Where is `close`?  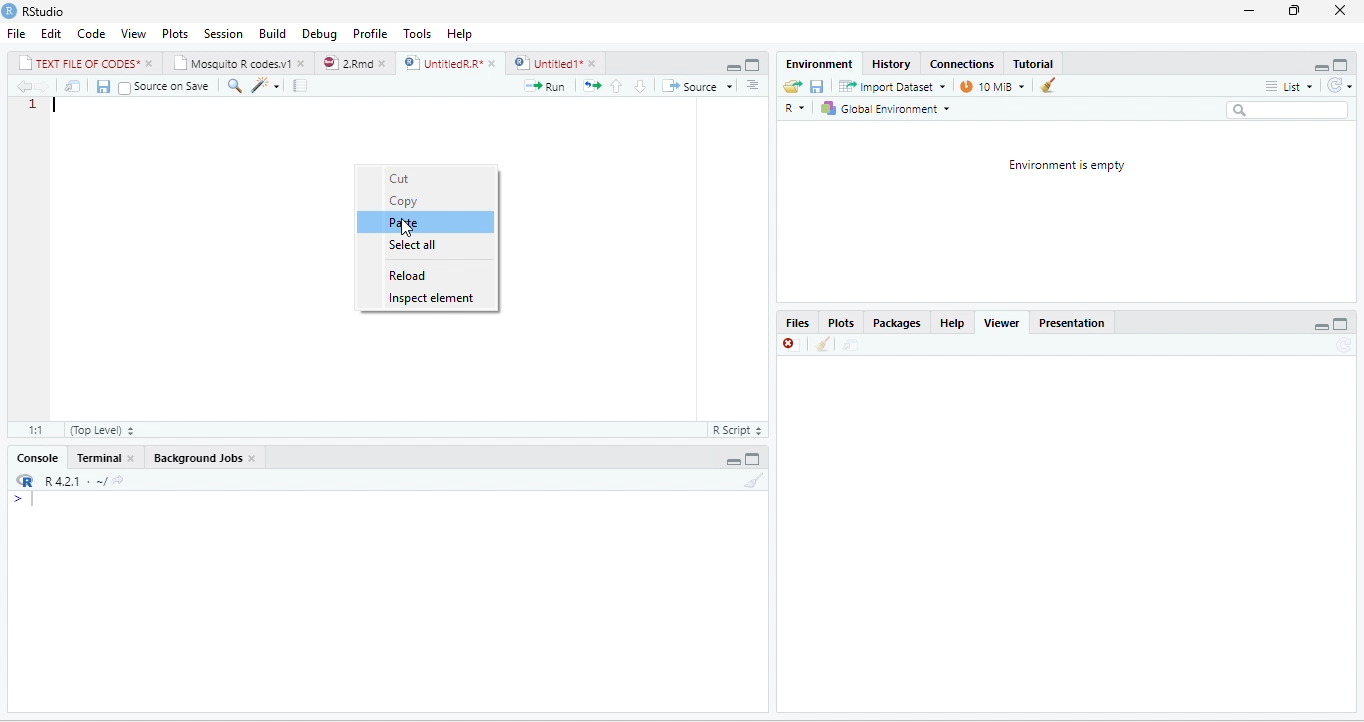 close is located at coordinates (304, 63).